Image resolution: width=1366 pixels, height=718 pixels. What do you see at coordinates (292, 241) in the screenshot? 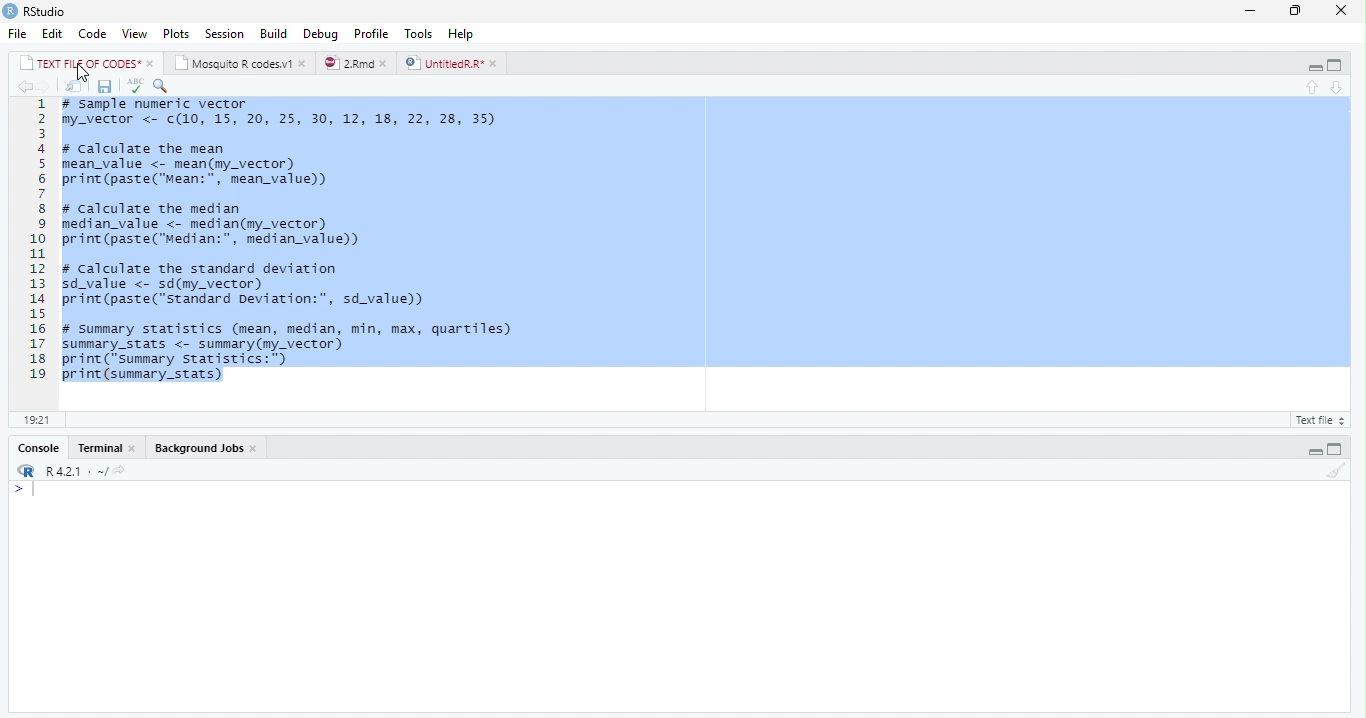
I see `# Sample numeric vector

my_vector <- c(10, 15, 20, 25, 30, 12, 18, 22, 28, 35)
# calculate the mean

nean_value <- mean(my_vector)

print (paste("Mean:", mean_value))

# Calculate the median

nedian_value <- median(ny_vector)

print (paste("Median:”, median_value)

# Calculate the standard deviation

sd_value <- sd(my_vector)

print (paste("standard peviation:", sd_value)

4 summary statistics (mean, median, min, max, quartiles)
summary_stats <- summary(my_vector)

print ("Summary statistics:")

print (summary_stats)` at bounding box center [292, 241].